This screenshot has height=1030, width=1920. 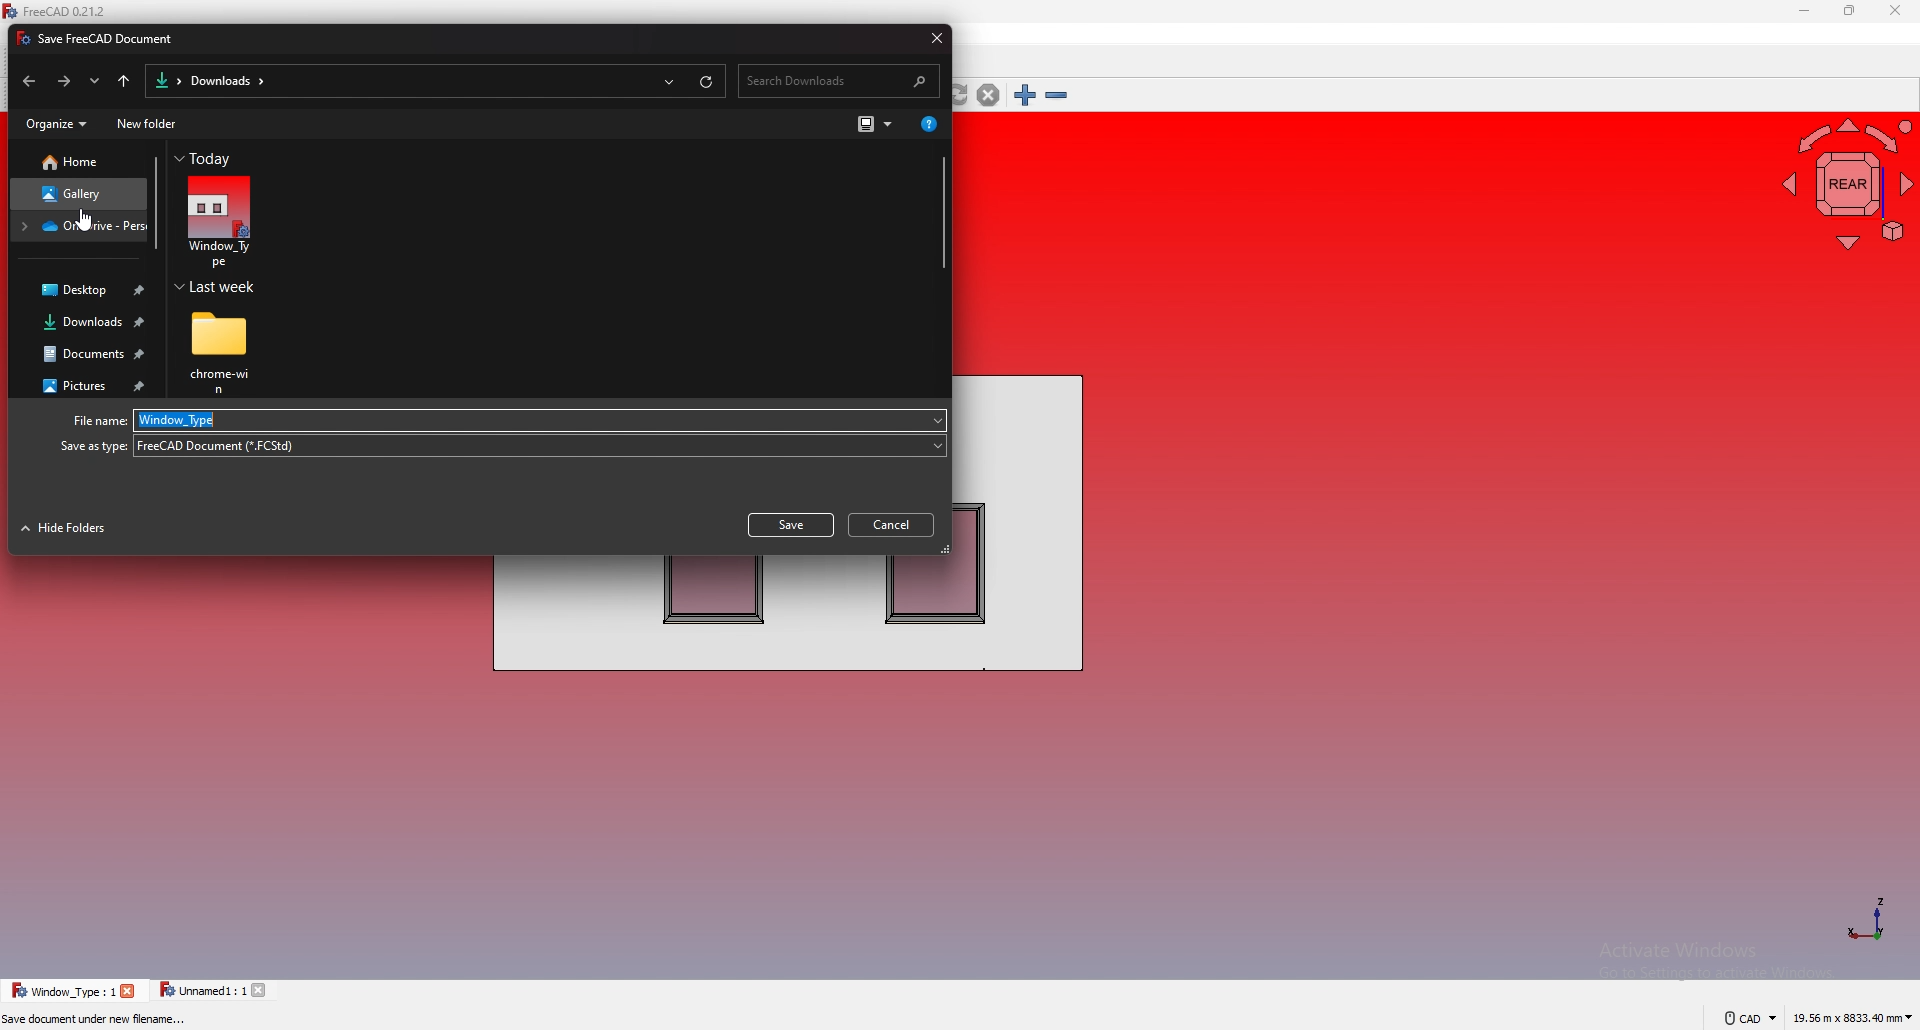 I want to click on Downloads, so click(x=226, y=81).